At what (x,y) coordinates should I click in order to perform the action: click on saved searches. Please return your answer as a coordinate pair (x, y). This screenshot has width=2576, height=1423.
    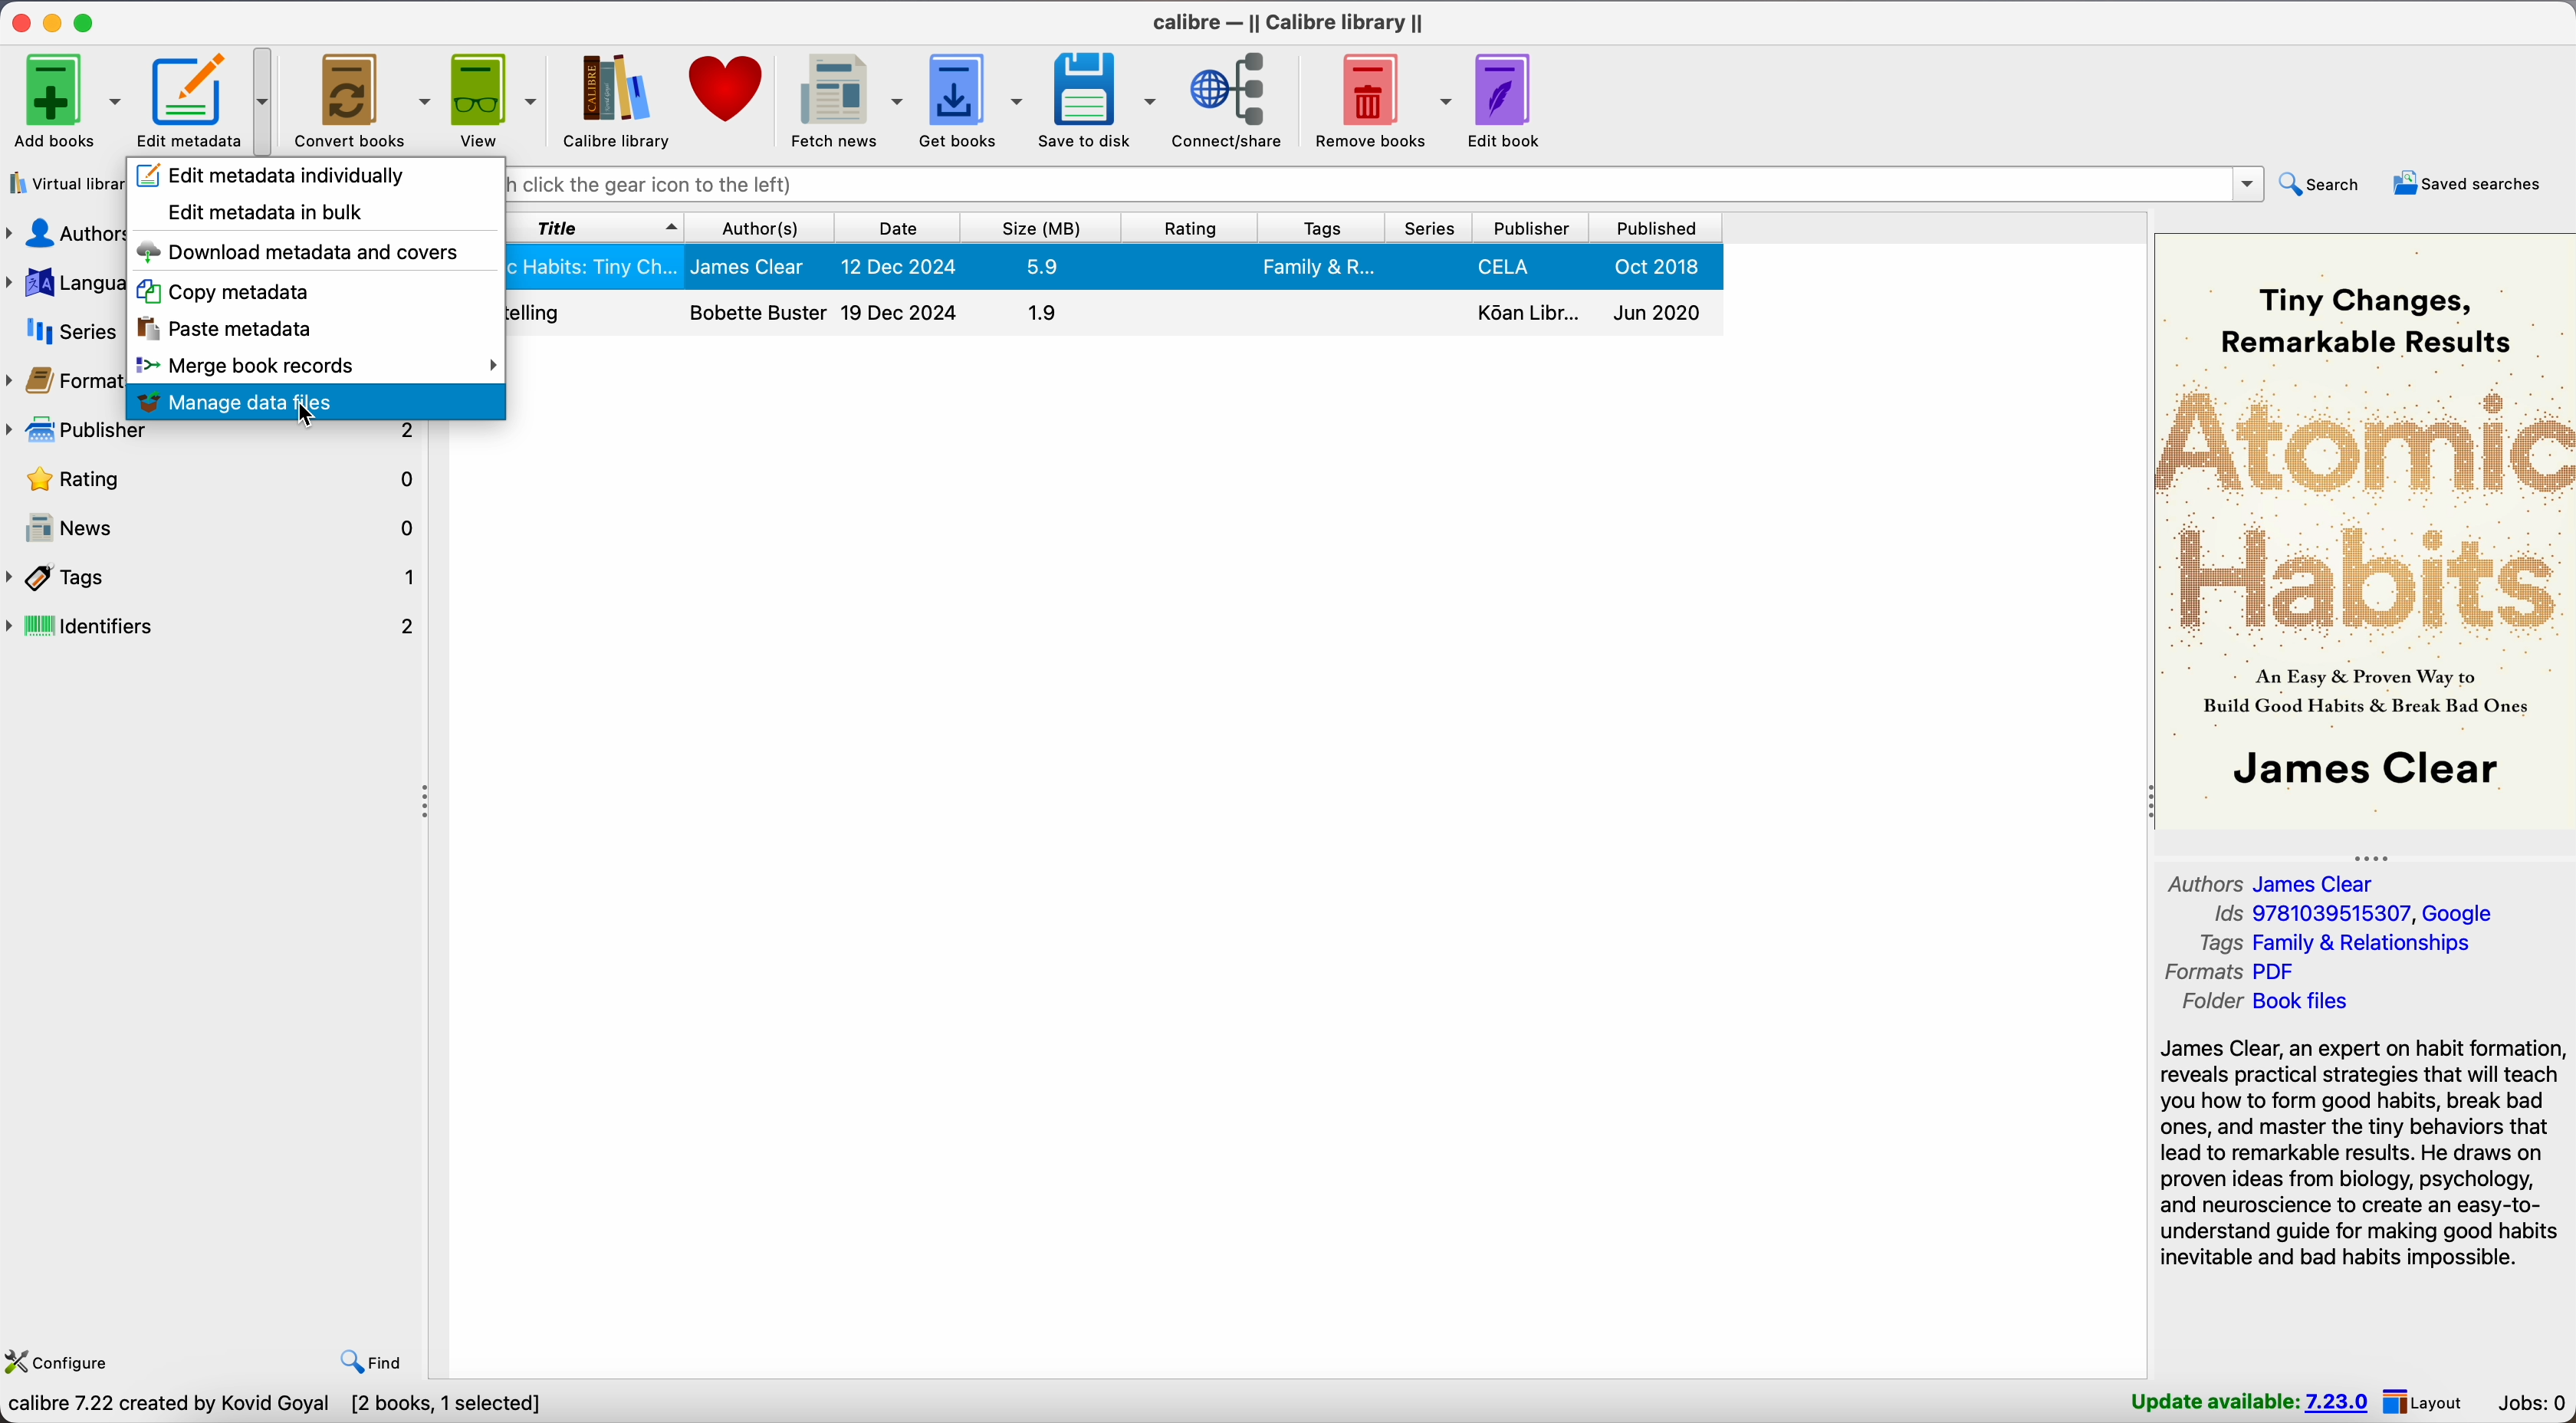
    Looking at the image, I should click on (2471, 184).